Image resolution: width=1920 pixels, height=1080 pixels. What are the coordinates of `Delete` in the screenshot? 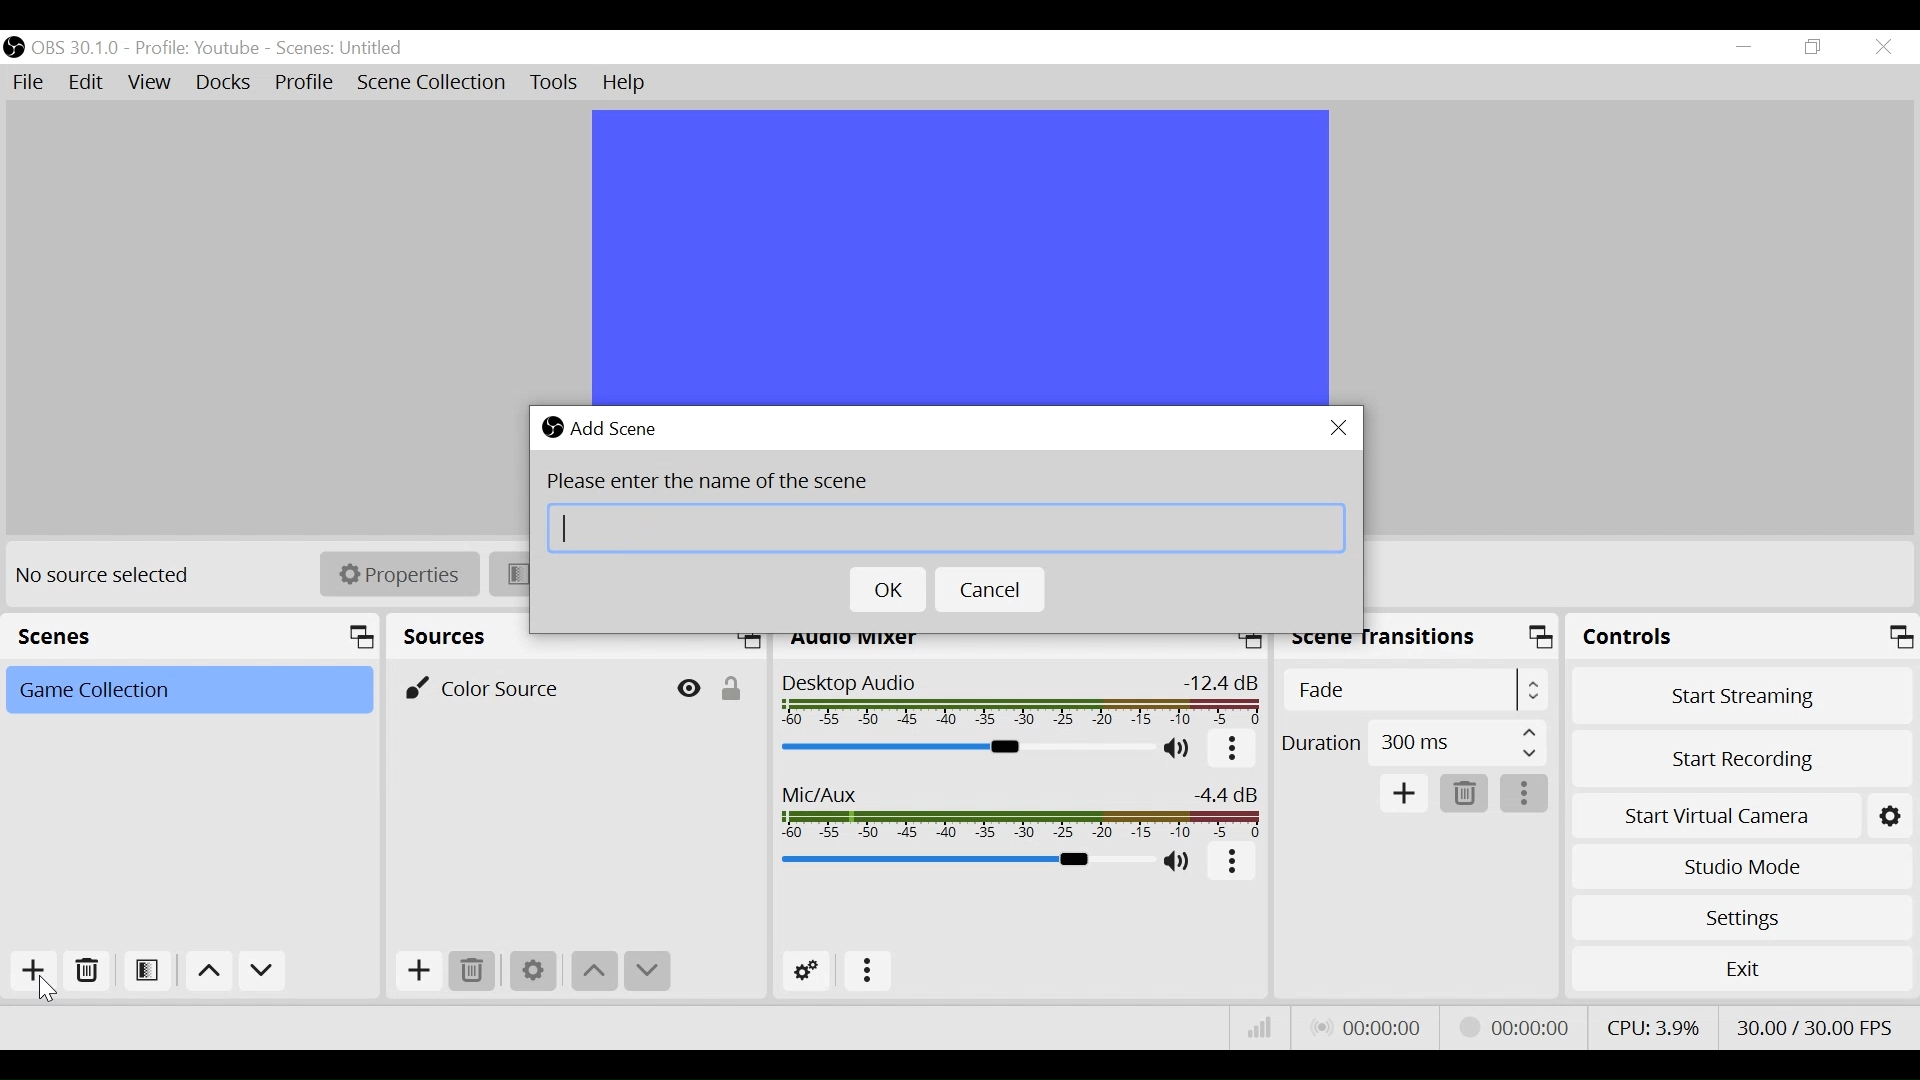 It's located at (88, 971).